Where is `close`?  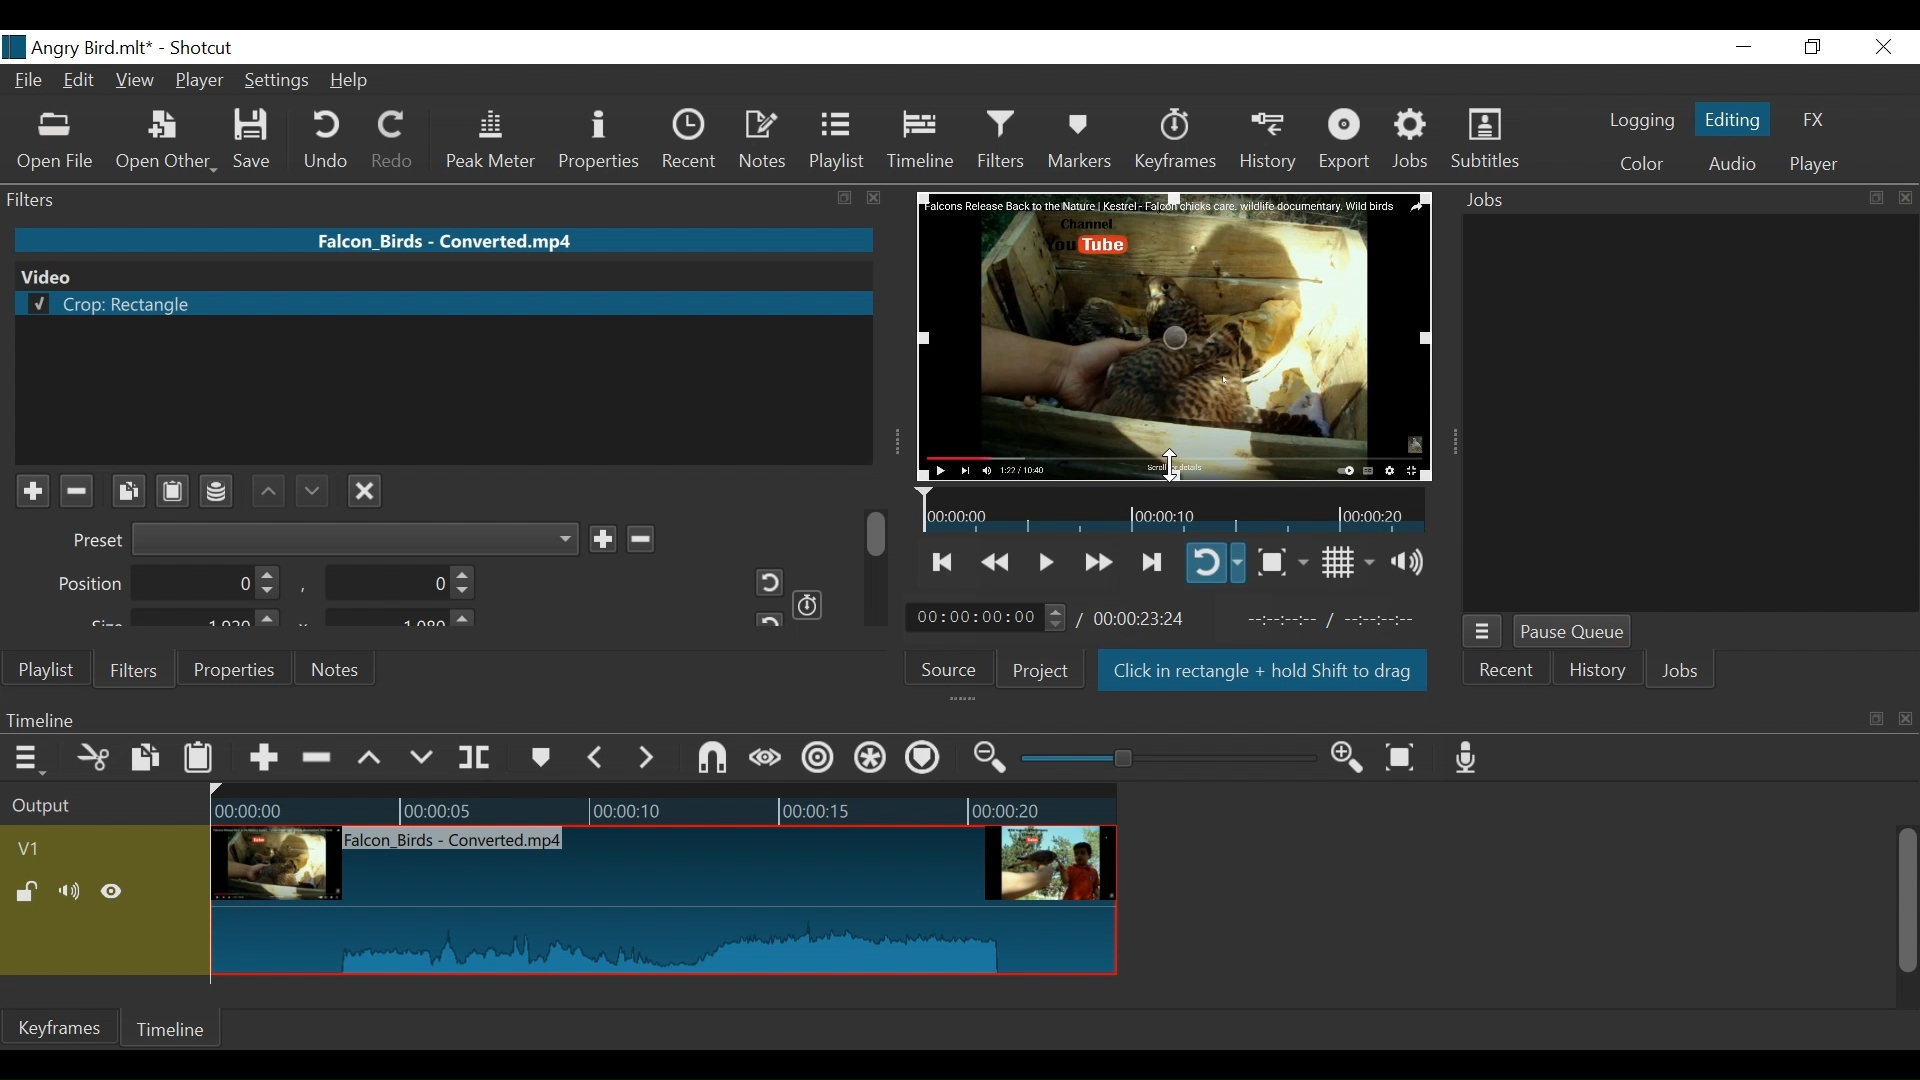 close is located at coordinates (1908, 720).